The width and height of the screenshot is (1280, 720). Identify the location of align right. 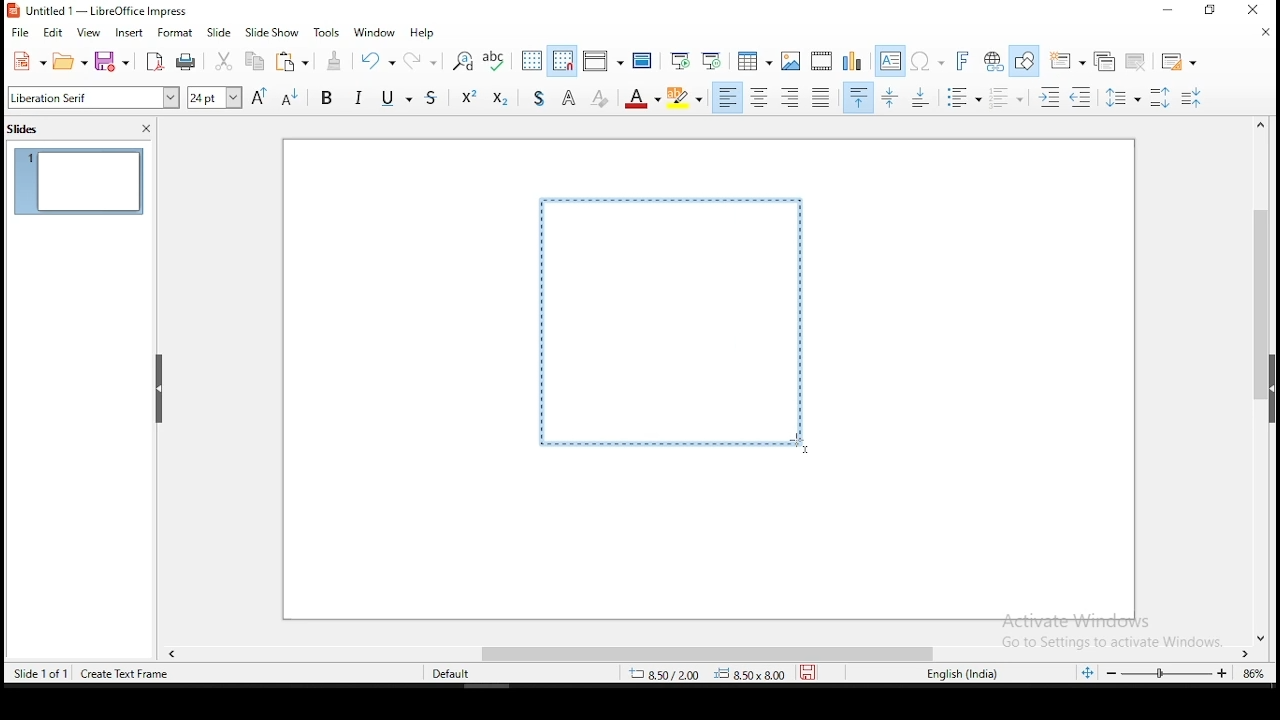
(792, 99).